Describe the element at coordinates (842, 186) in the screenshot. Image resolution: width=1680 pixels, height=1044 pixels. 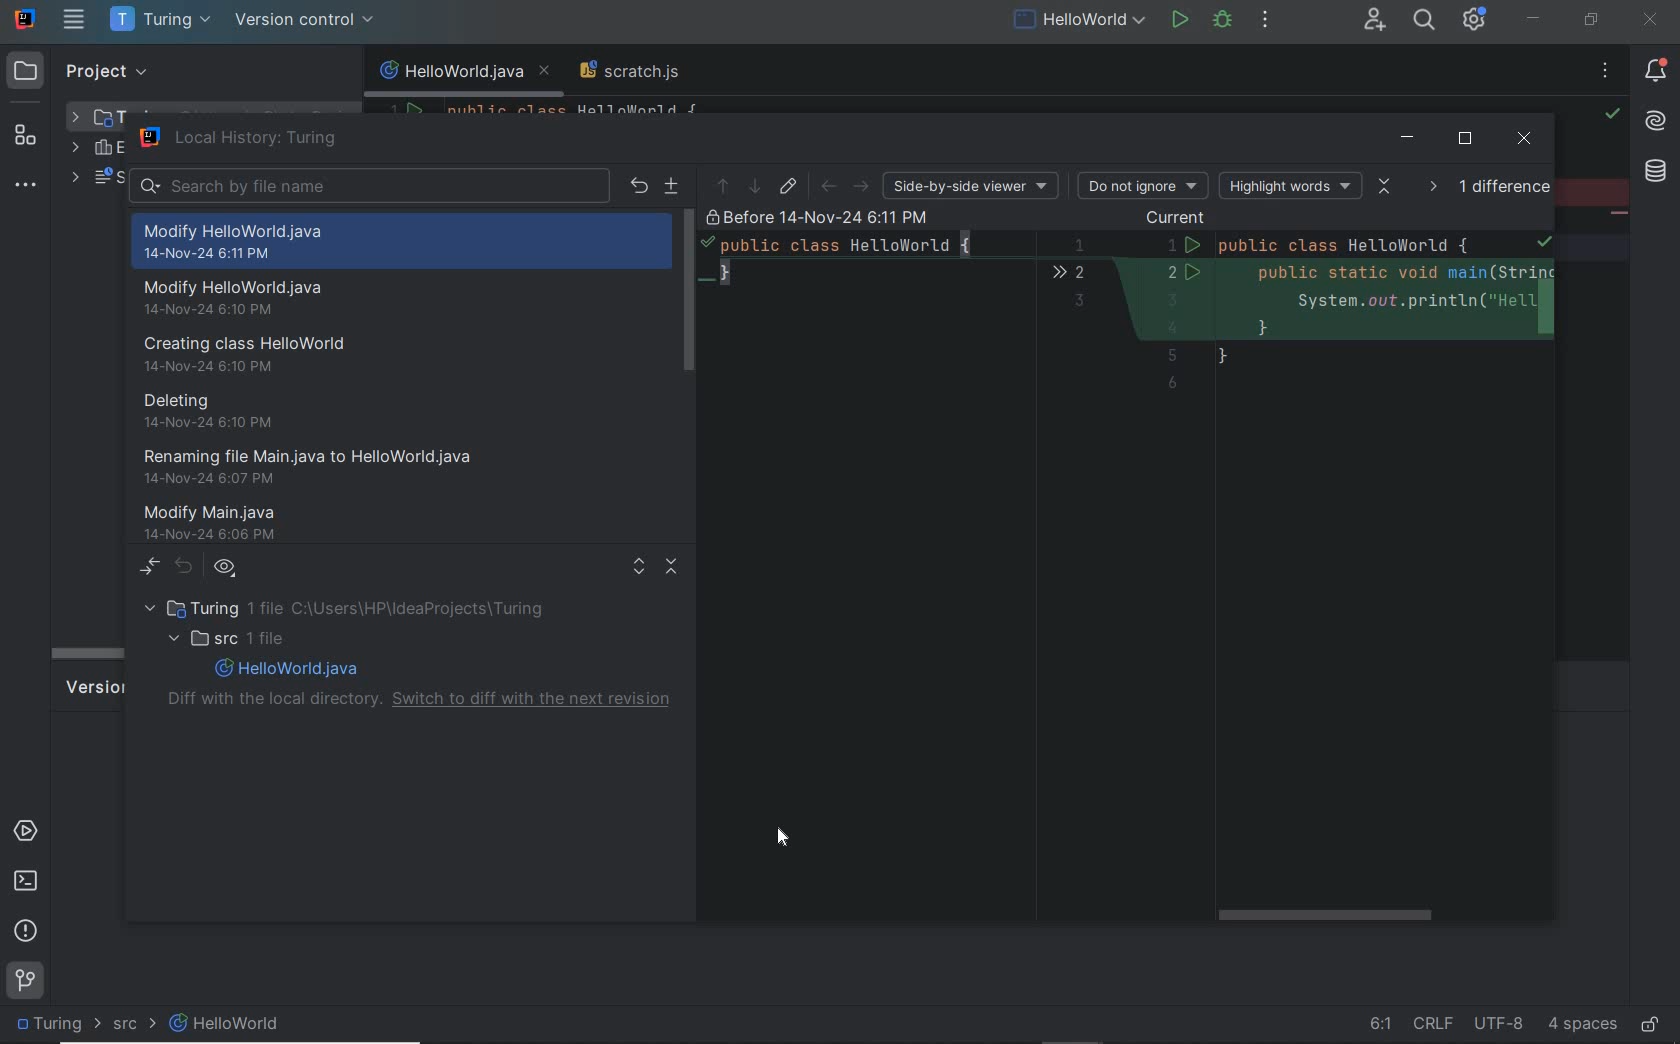
I see `back or forward` at that location.